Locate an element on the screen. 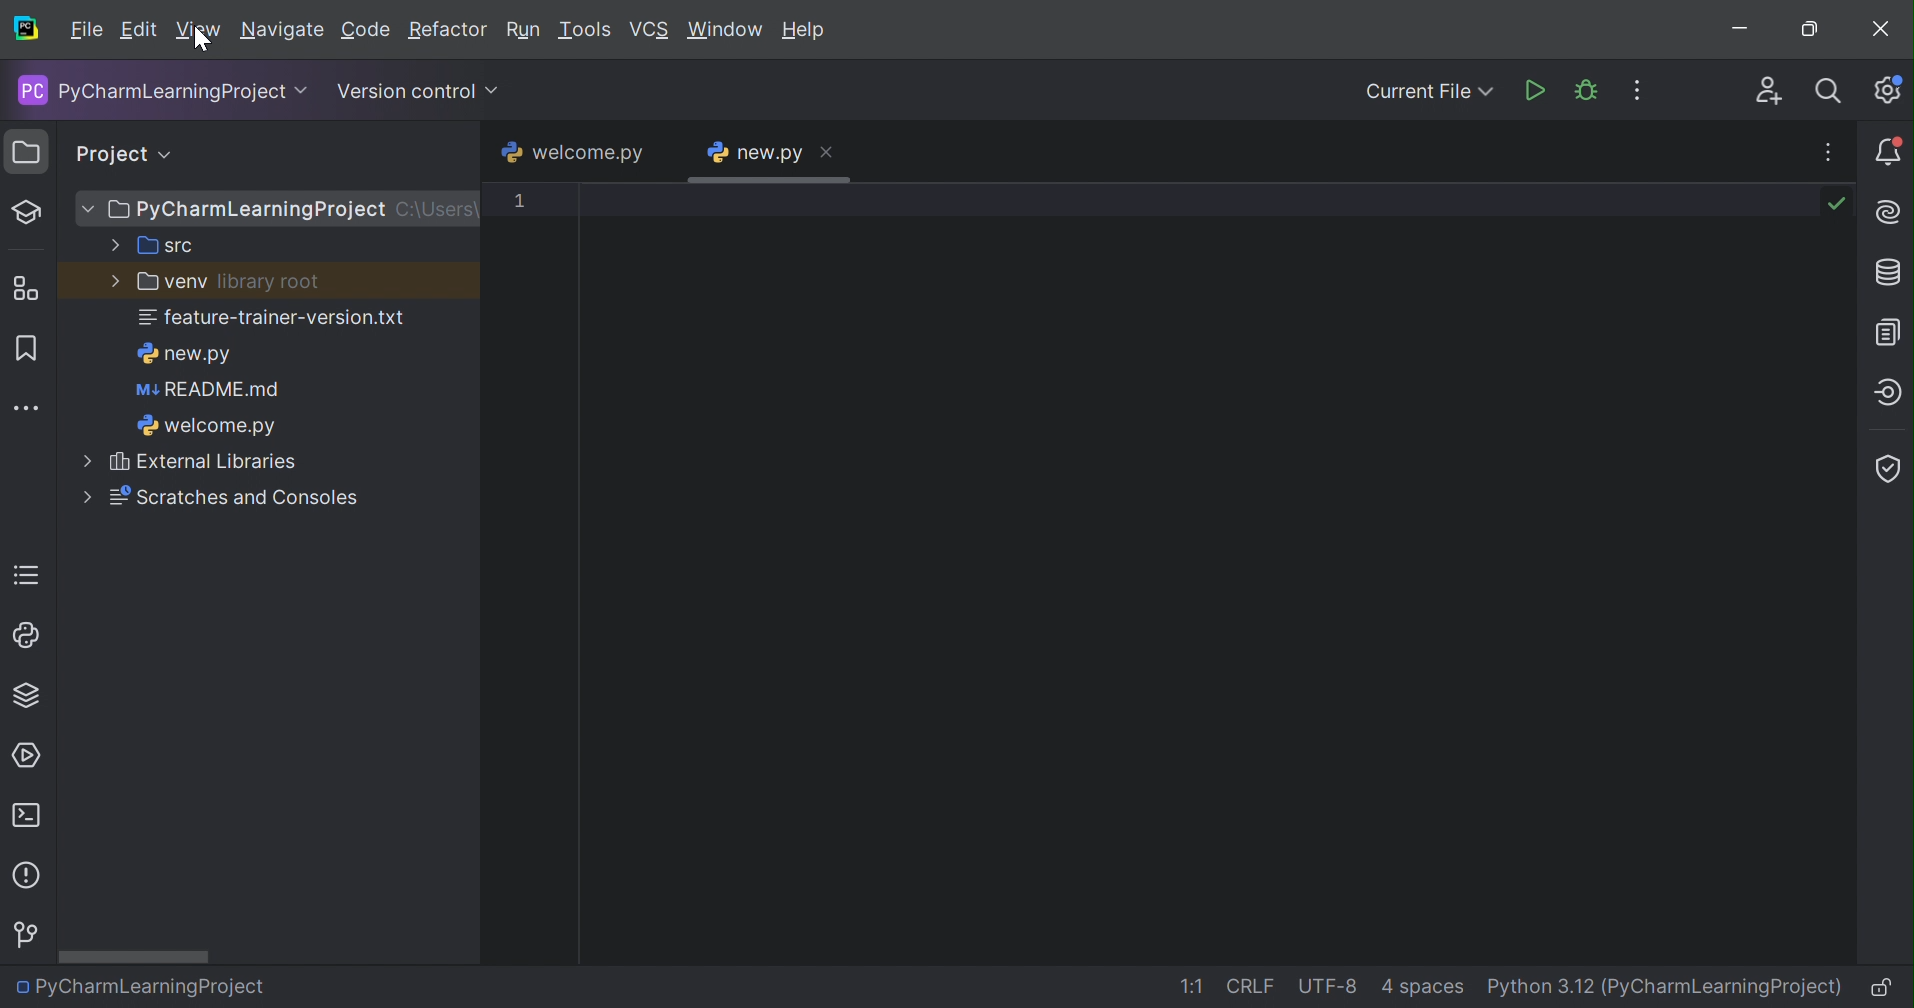 The image size is (1914, 1008). Window is located at coordinates (725, 28).